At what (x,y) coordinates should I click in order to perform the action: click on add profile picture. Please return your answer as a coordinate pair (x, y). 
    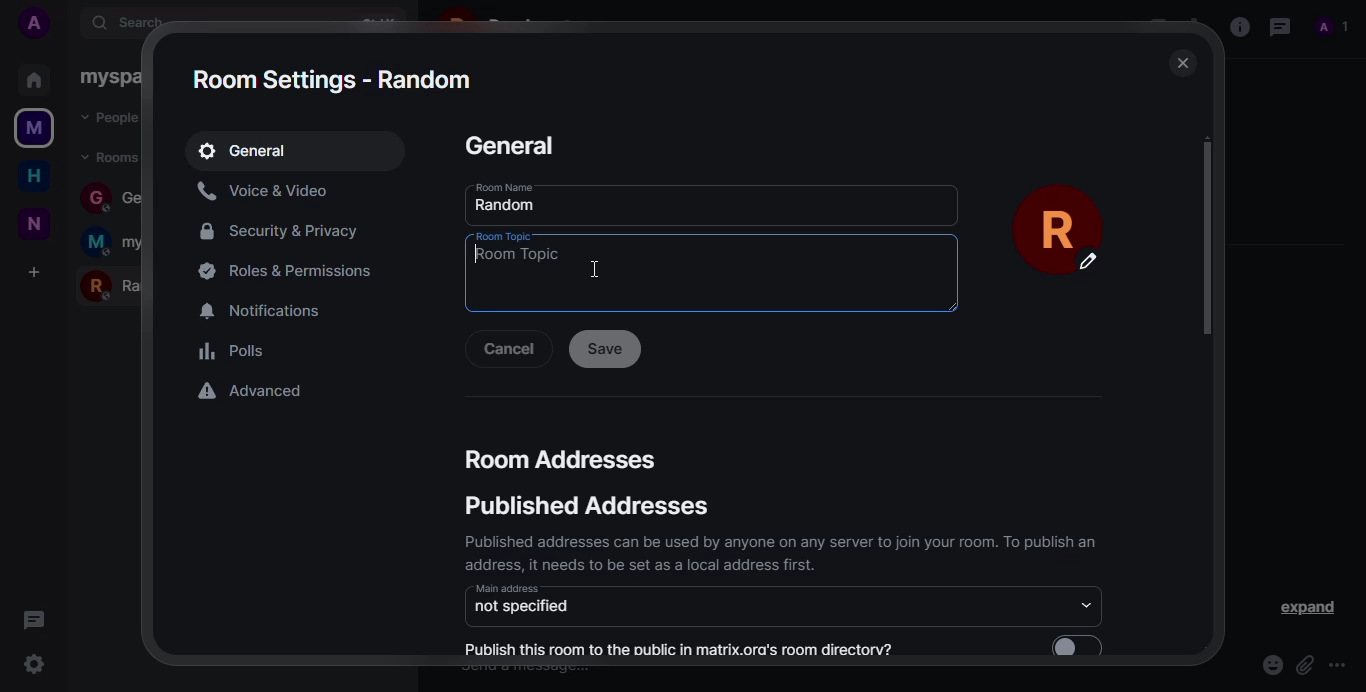
    Looking at the image, I should click on (40, 23).